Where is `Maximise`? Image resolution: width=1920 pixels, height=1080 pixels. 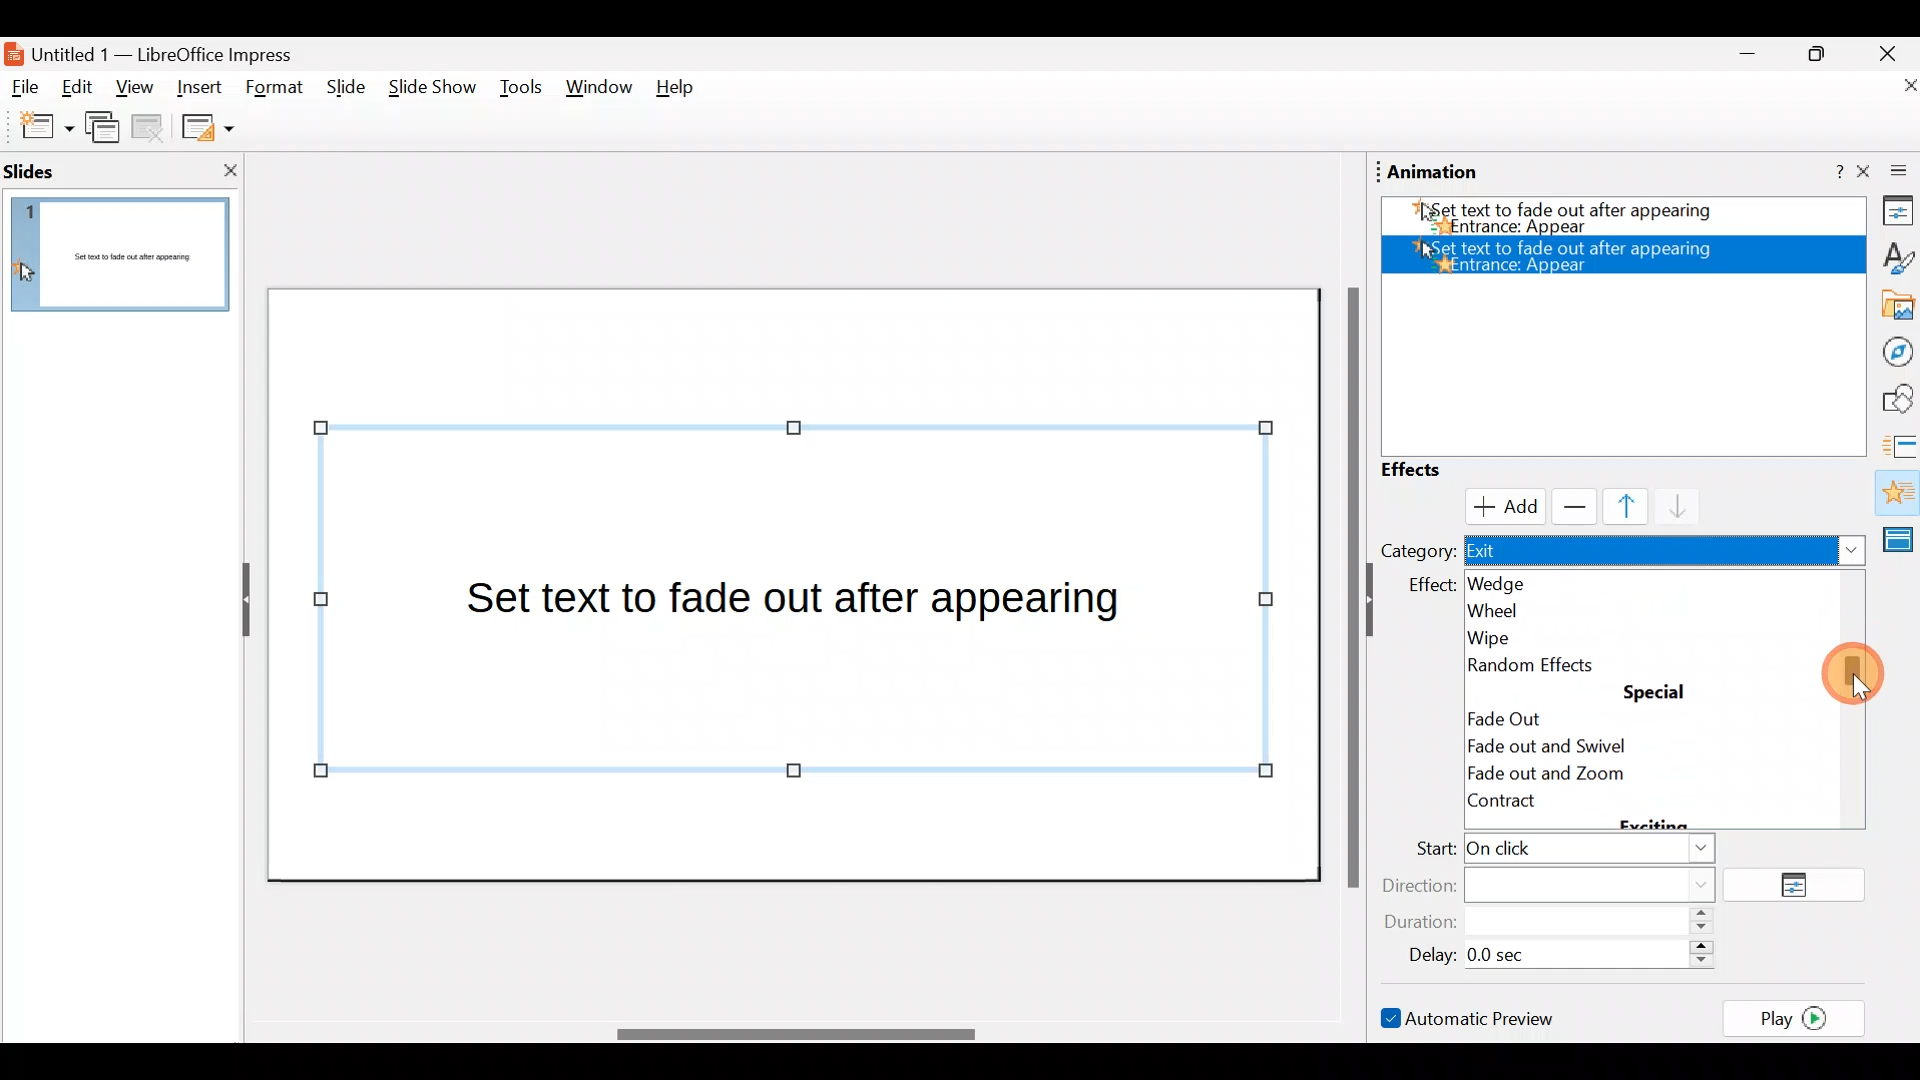
Maximise is located at coordinates (1824, 54).